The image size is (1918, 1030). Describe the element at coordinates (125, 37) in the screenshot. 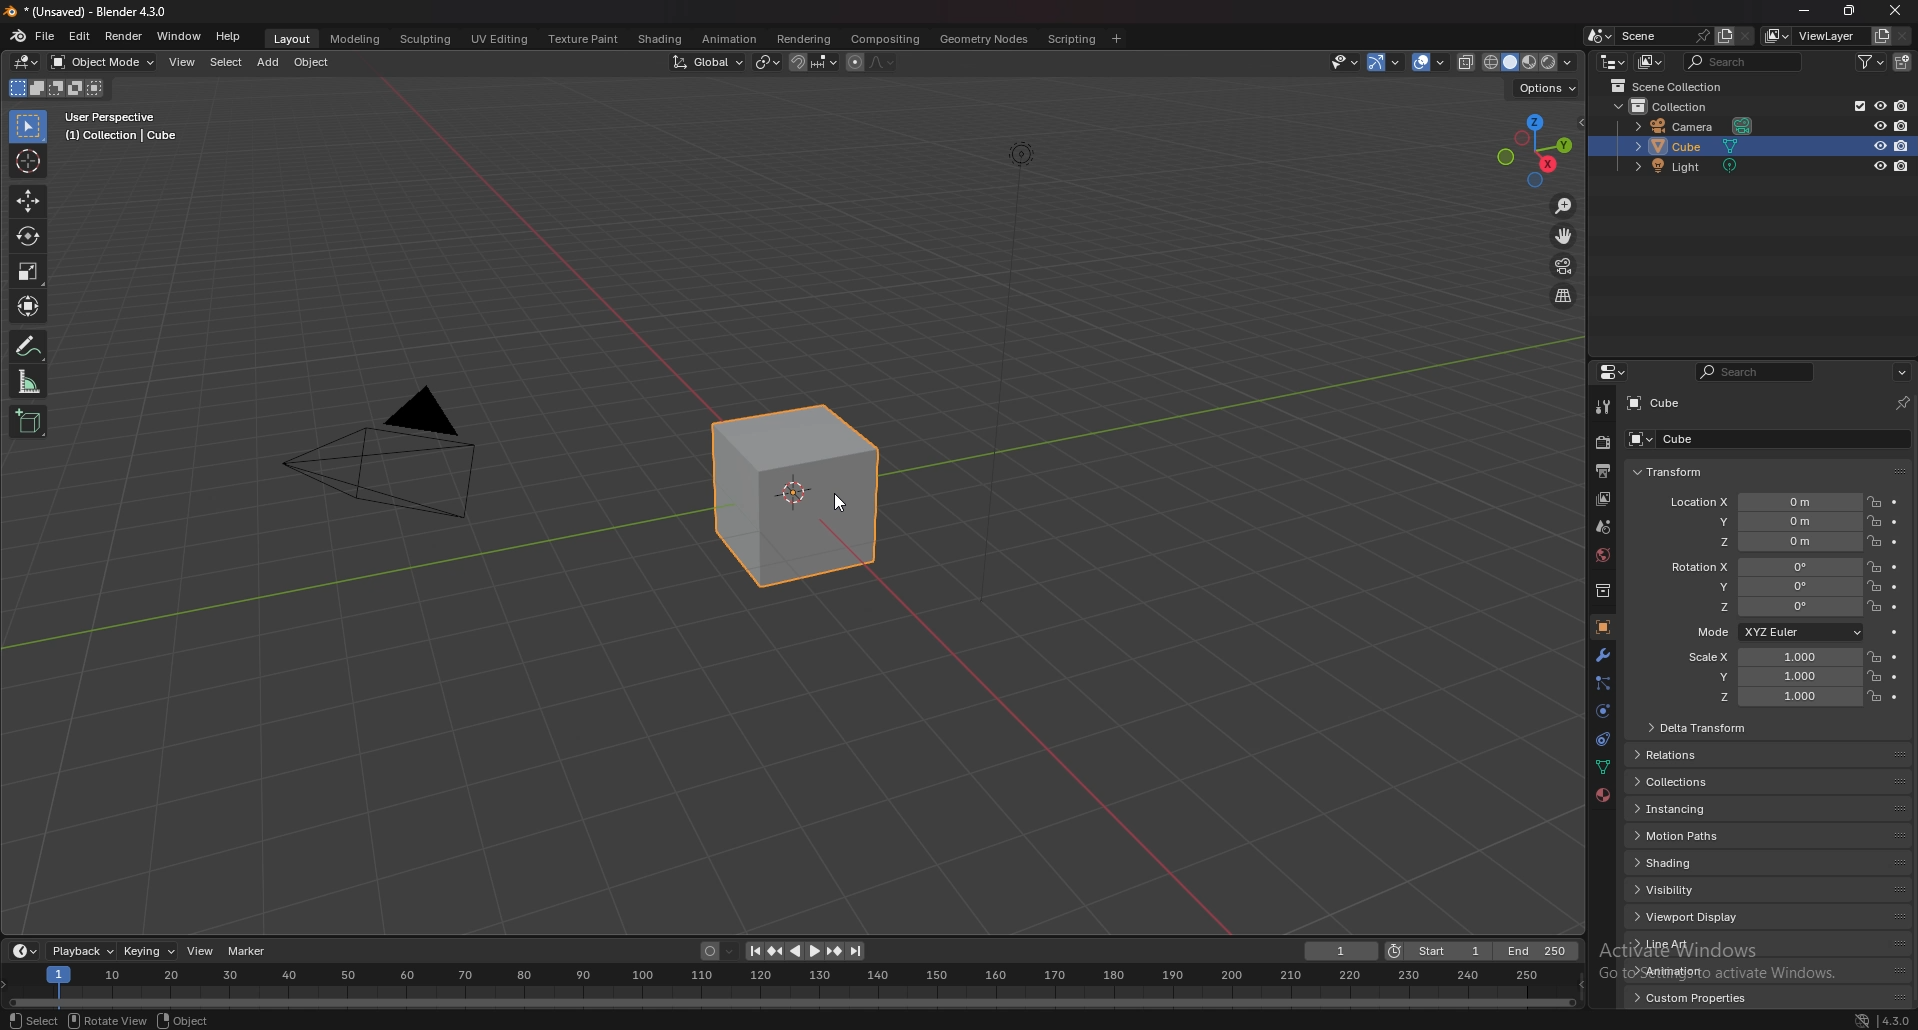

I see `render` at that location.